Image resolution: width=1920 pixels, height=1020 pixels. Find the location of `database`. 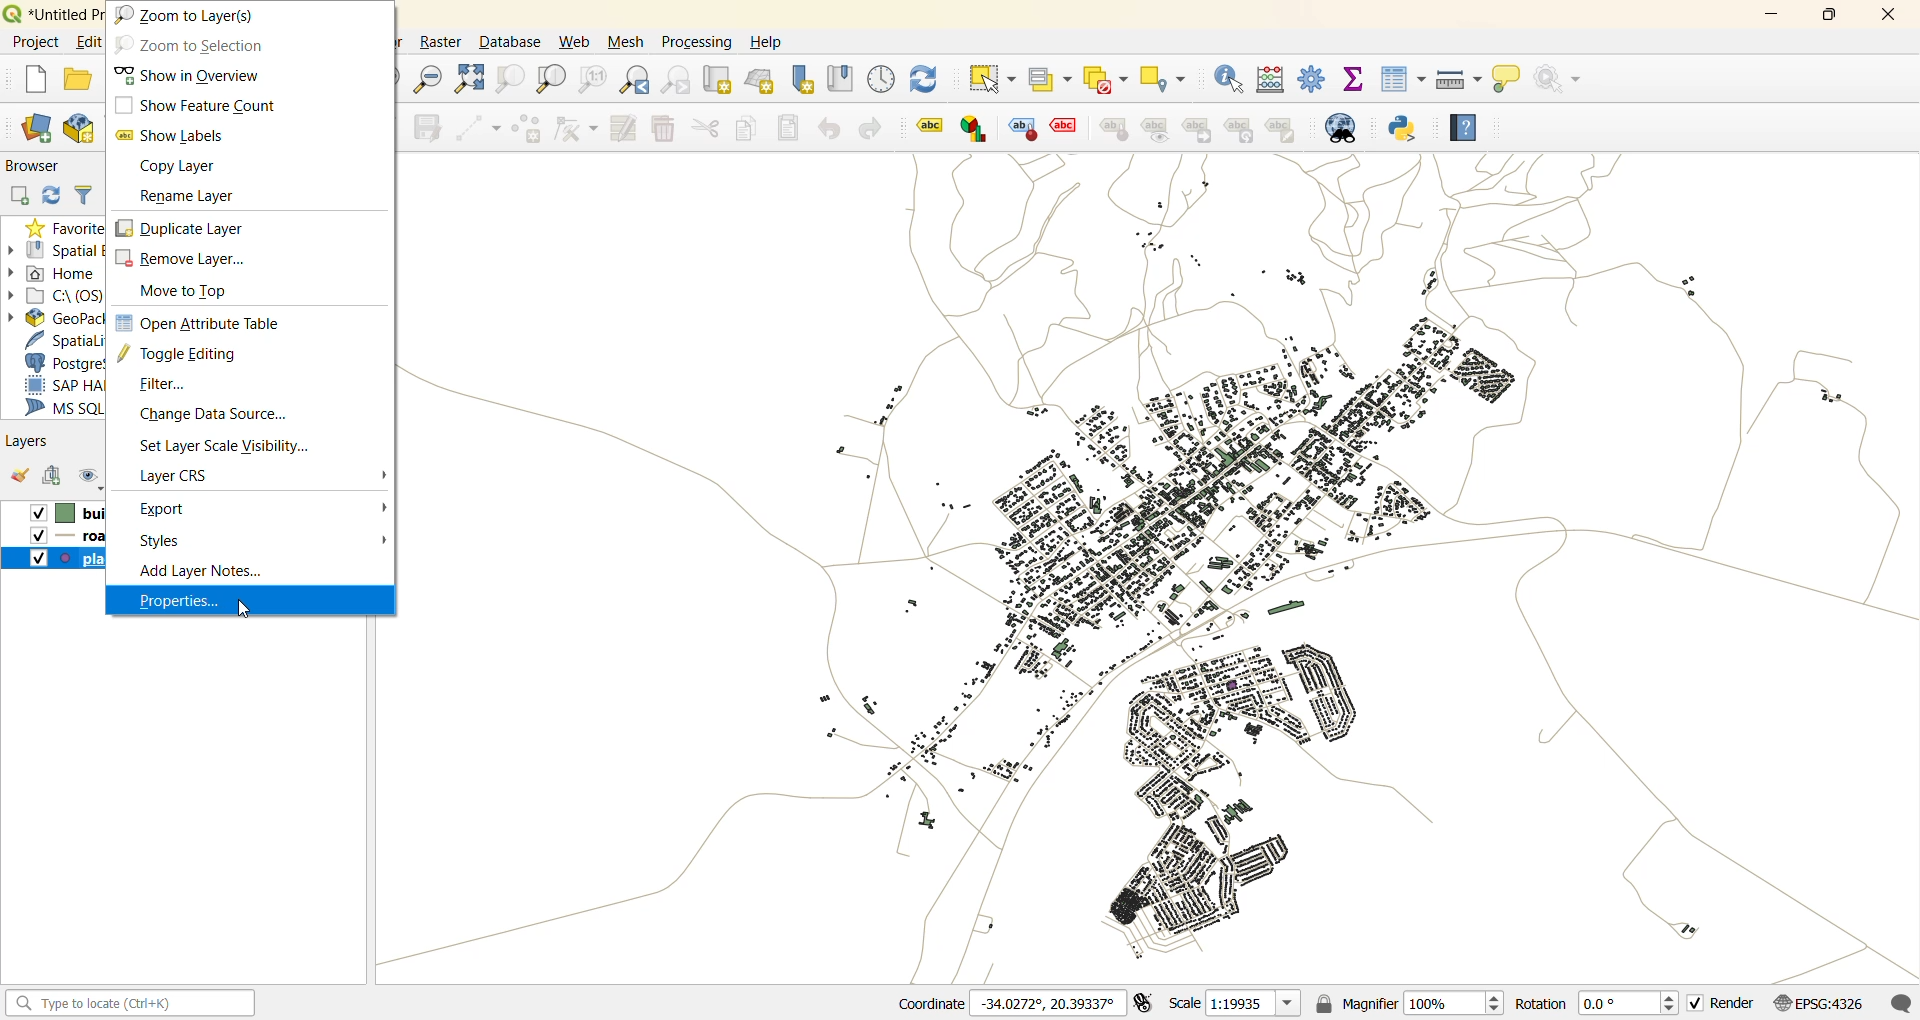

database is located at coordinates (507, 43).